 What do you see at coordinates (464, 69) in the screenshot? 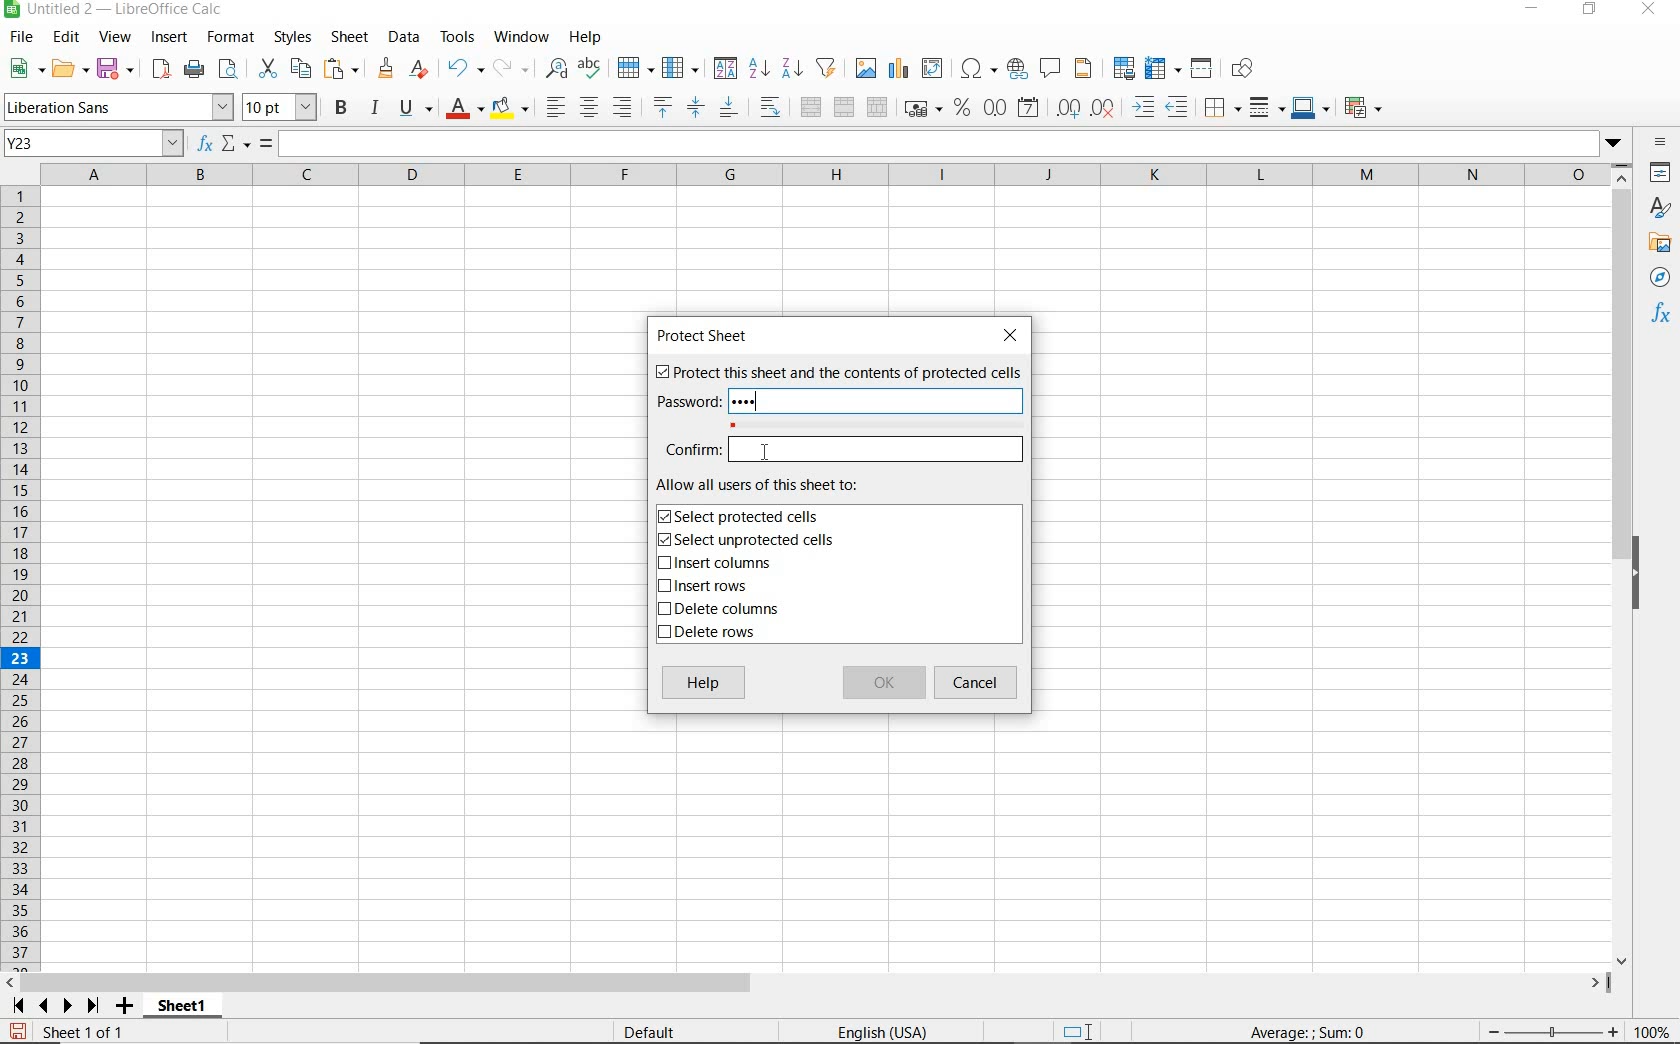
I see `UNDO` at bounding box center [464, 69].